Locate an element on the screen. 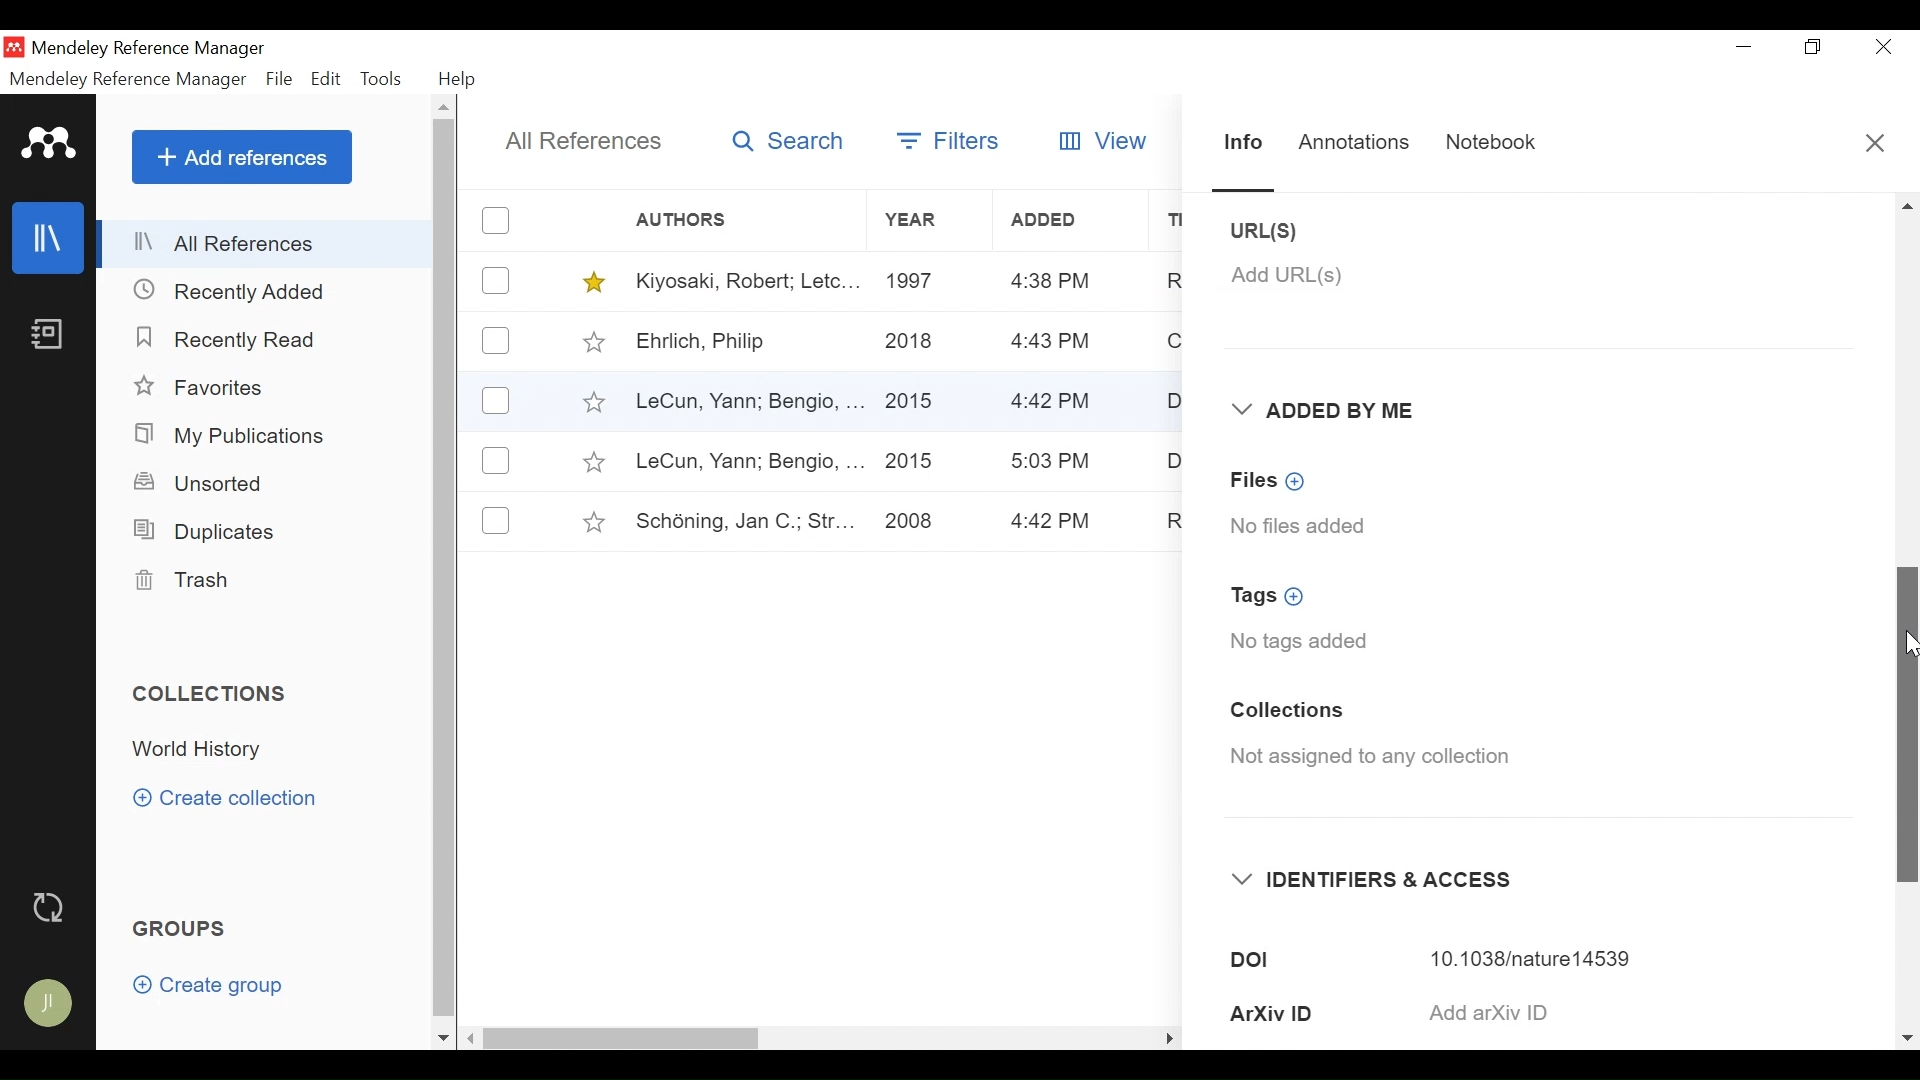 This screenshot has width=1920, height=1080. Search is located at coordinates (784, 140).